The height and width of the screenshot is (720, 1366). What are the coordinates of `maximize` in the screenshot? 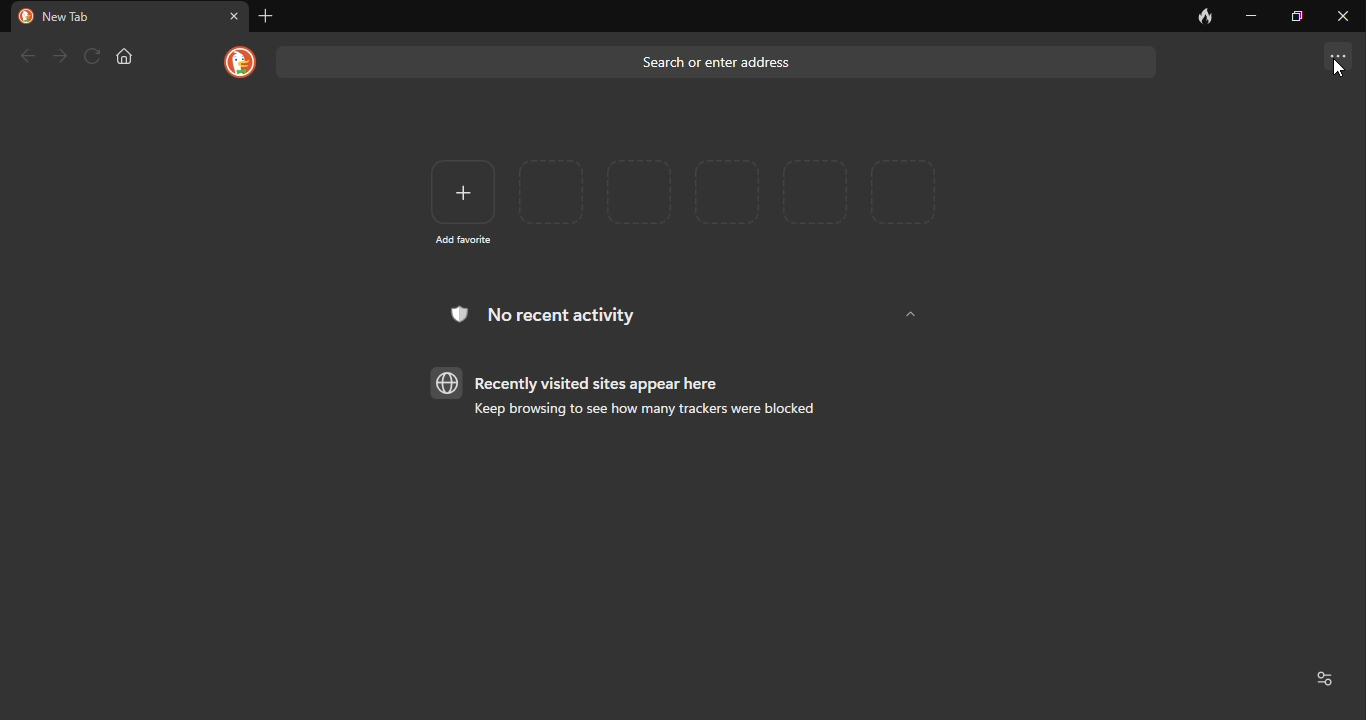 It's located at (1298, 15).